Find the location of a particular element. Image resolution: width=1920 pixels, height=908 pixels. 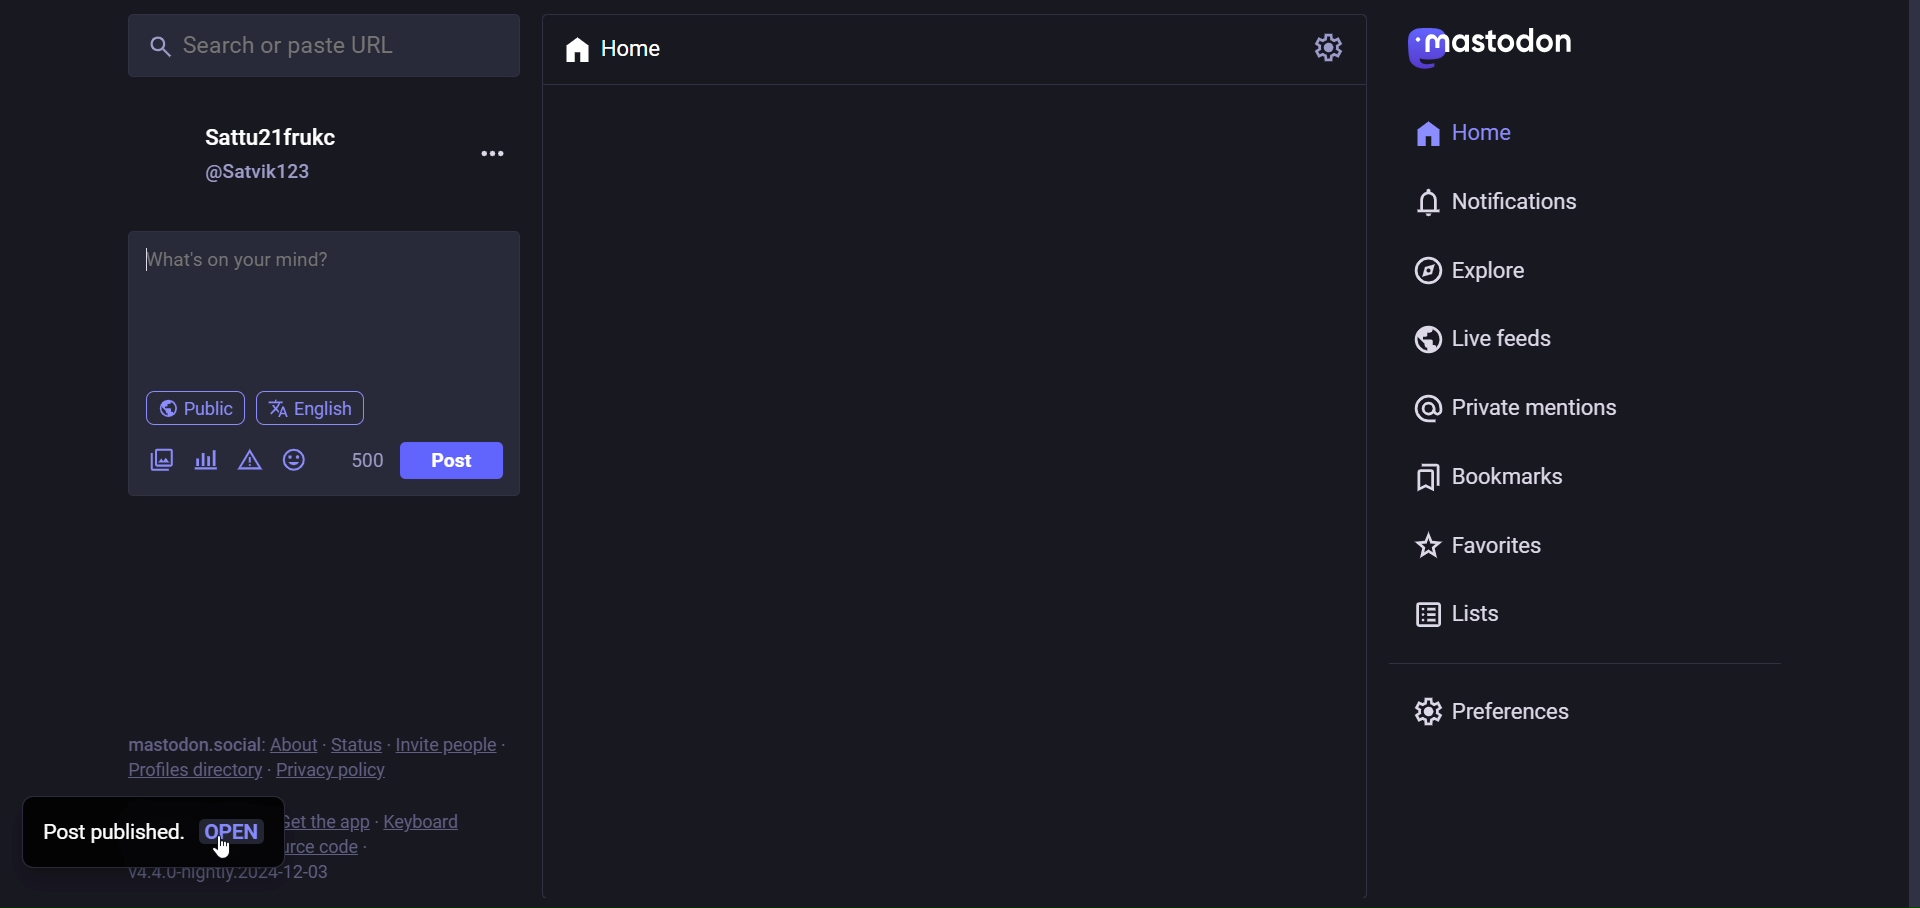

Post is located at coordinates (452, 460).